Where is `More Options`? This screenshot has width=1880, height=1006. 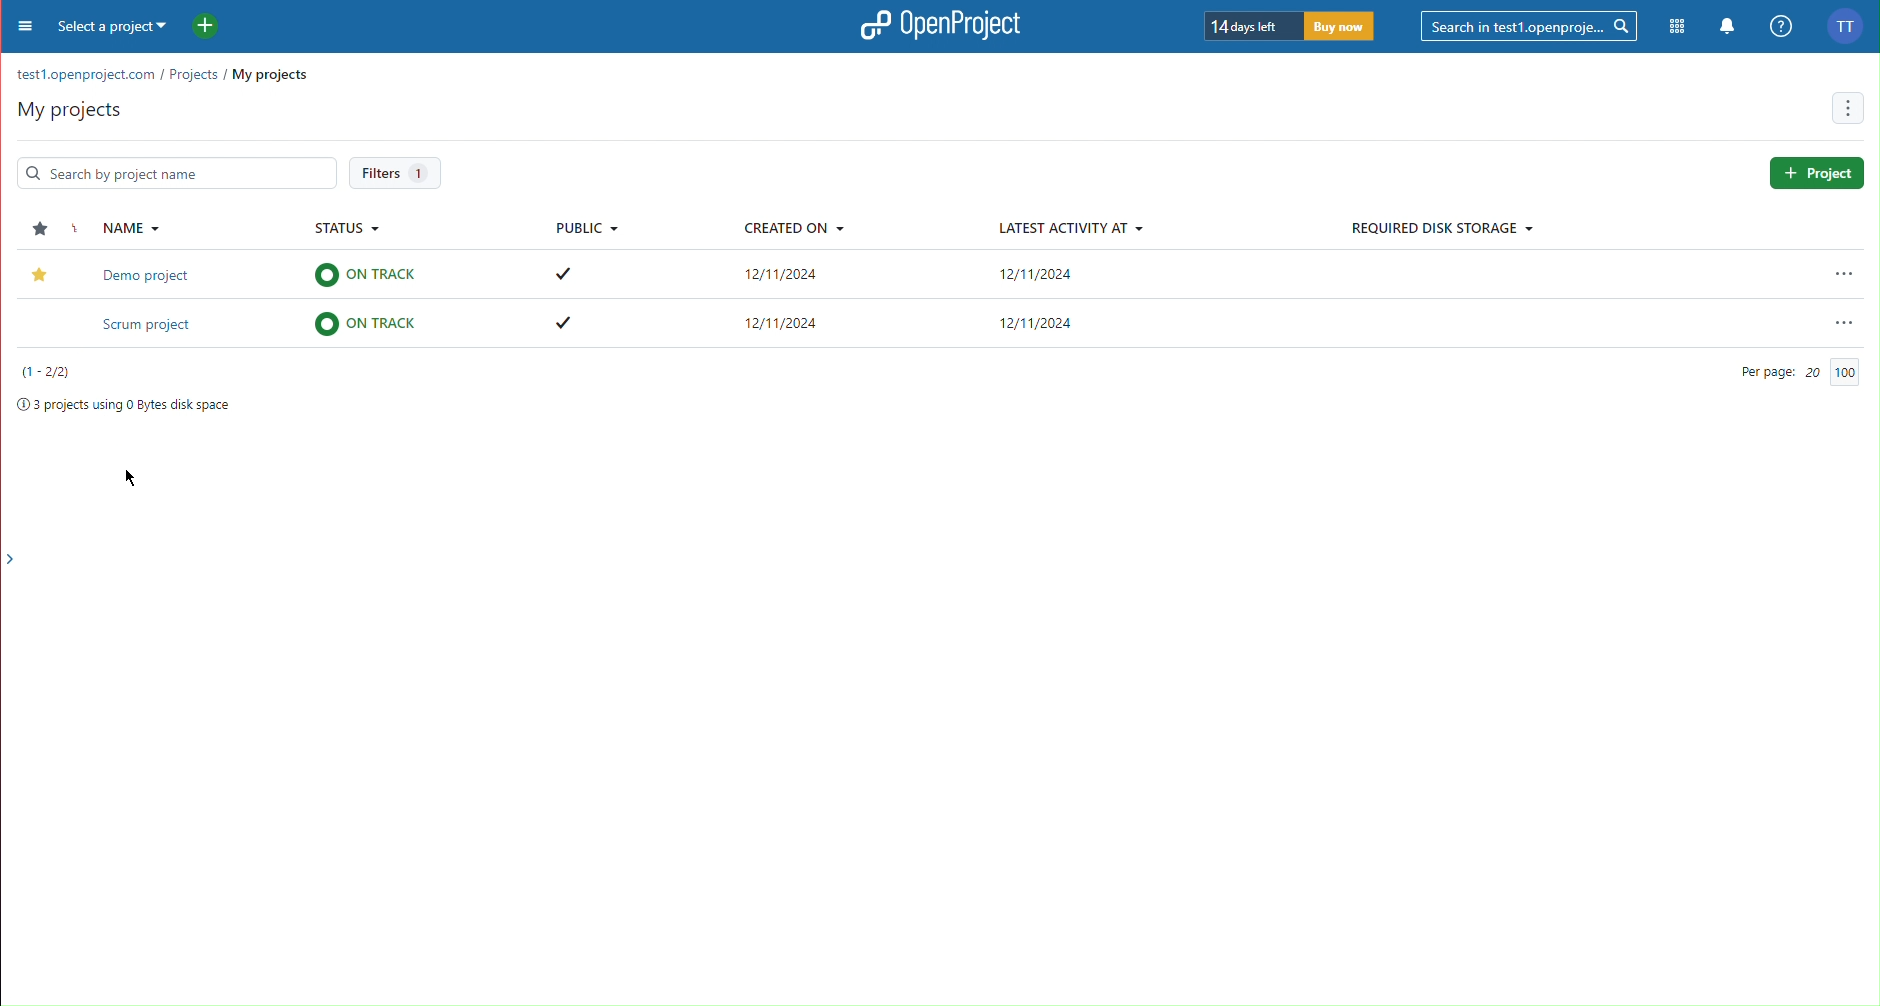 More Options is located at coordinates (1850, 108).